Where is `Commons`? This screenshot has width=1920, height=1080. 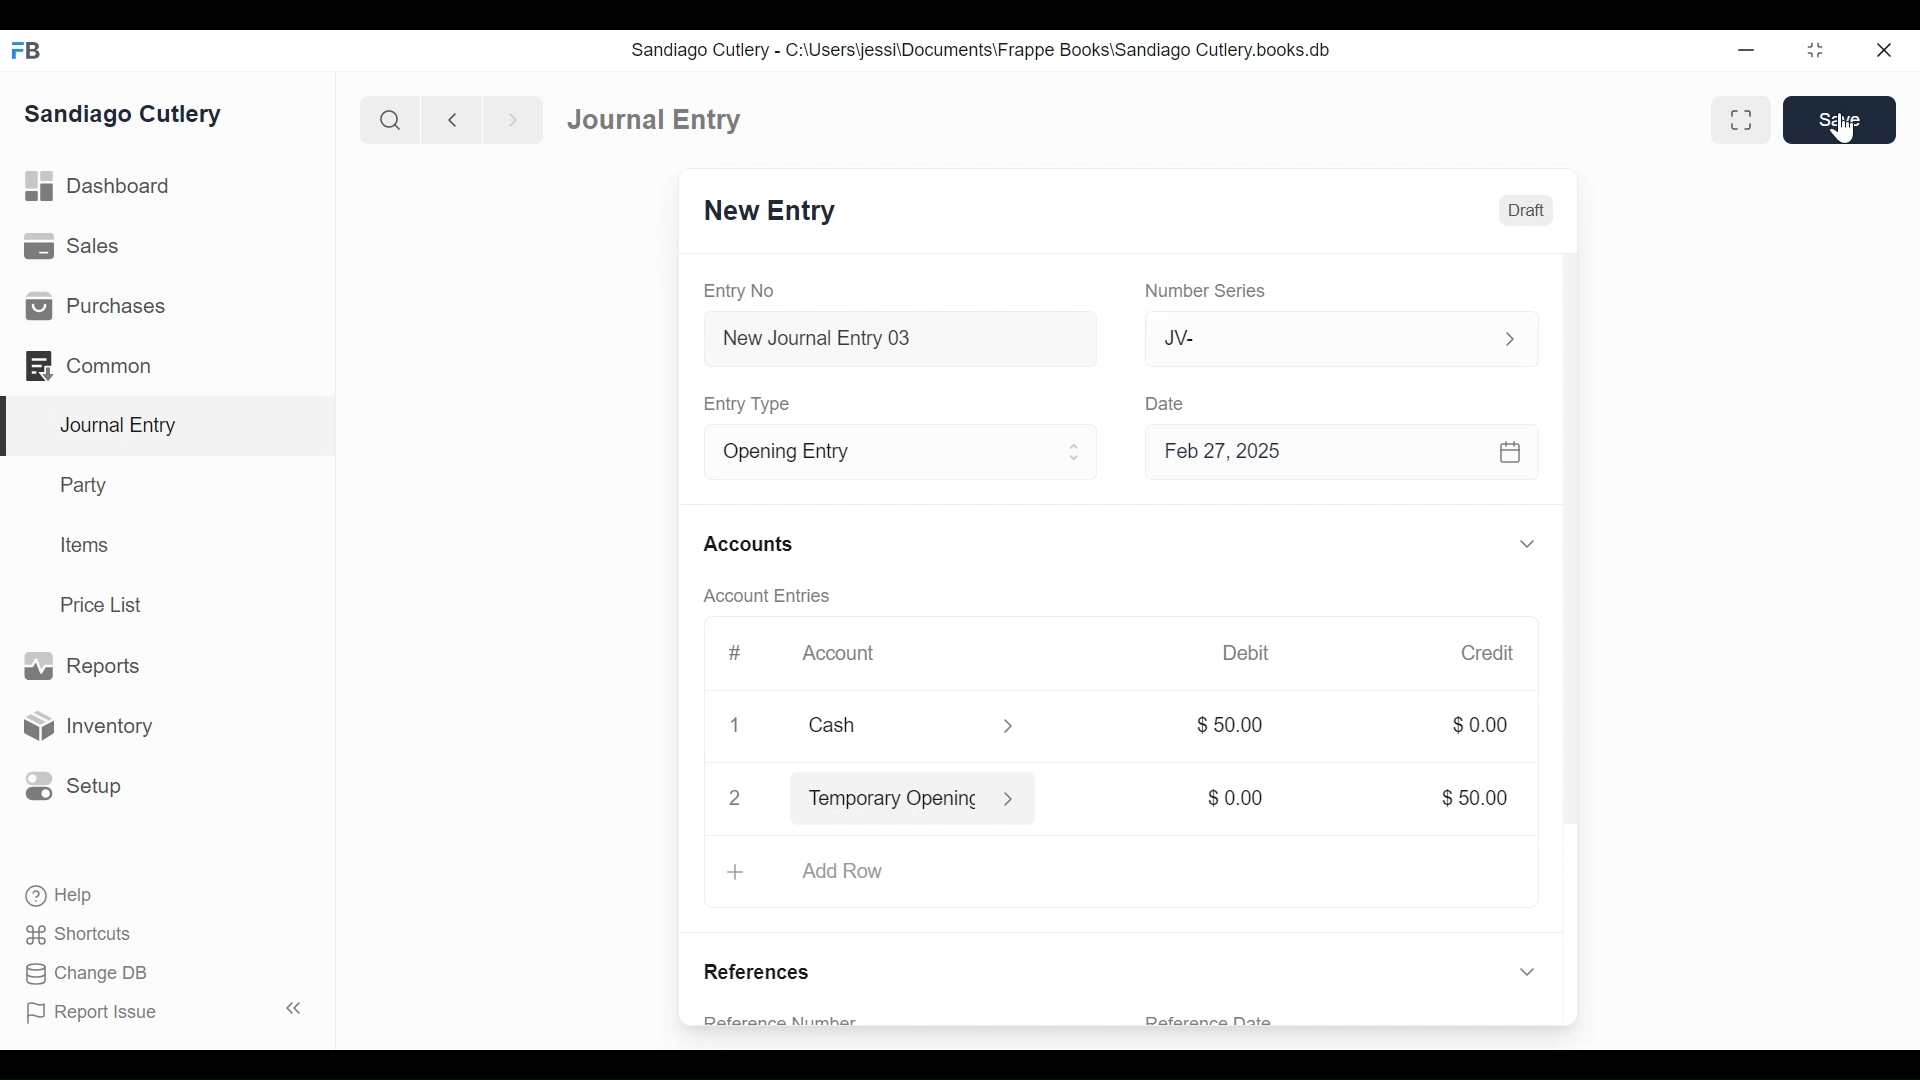
Commons is located at coordinates (87, 365).